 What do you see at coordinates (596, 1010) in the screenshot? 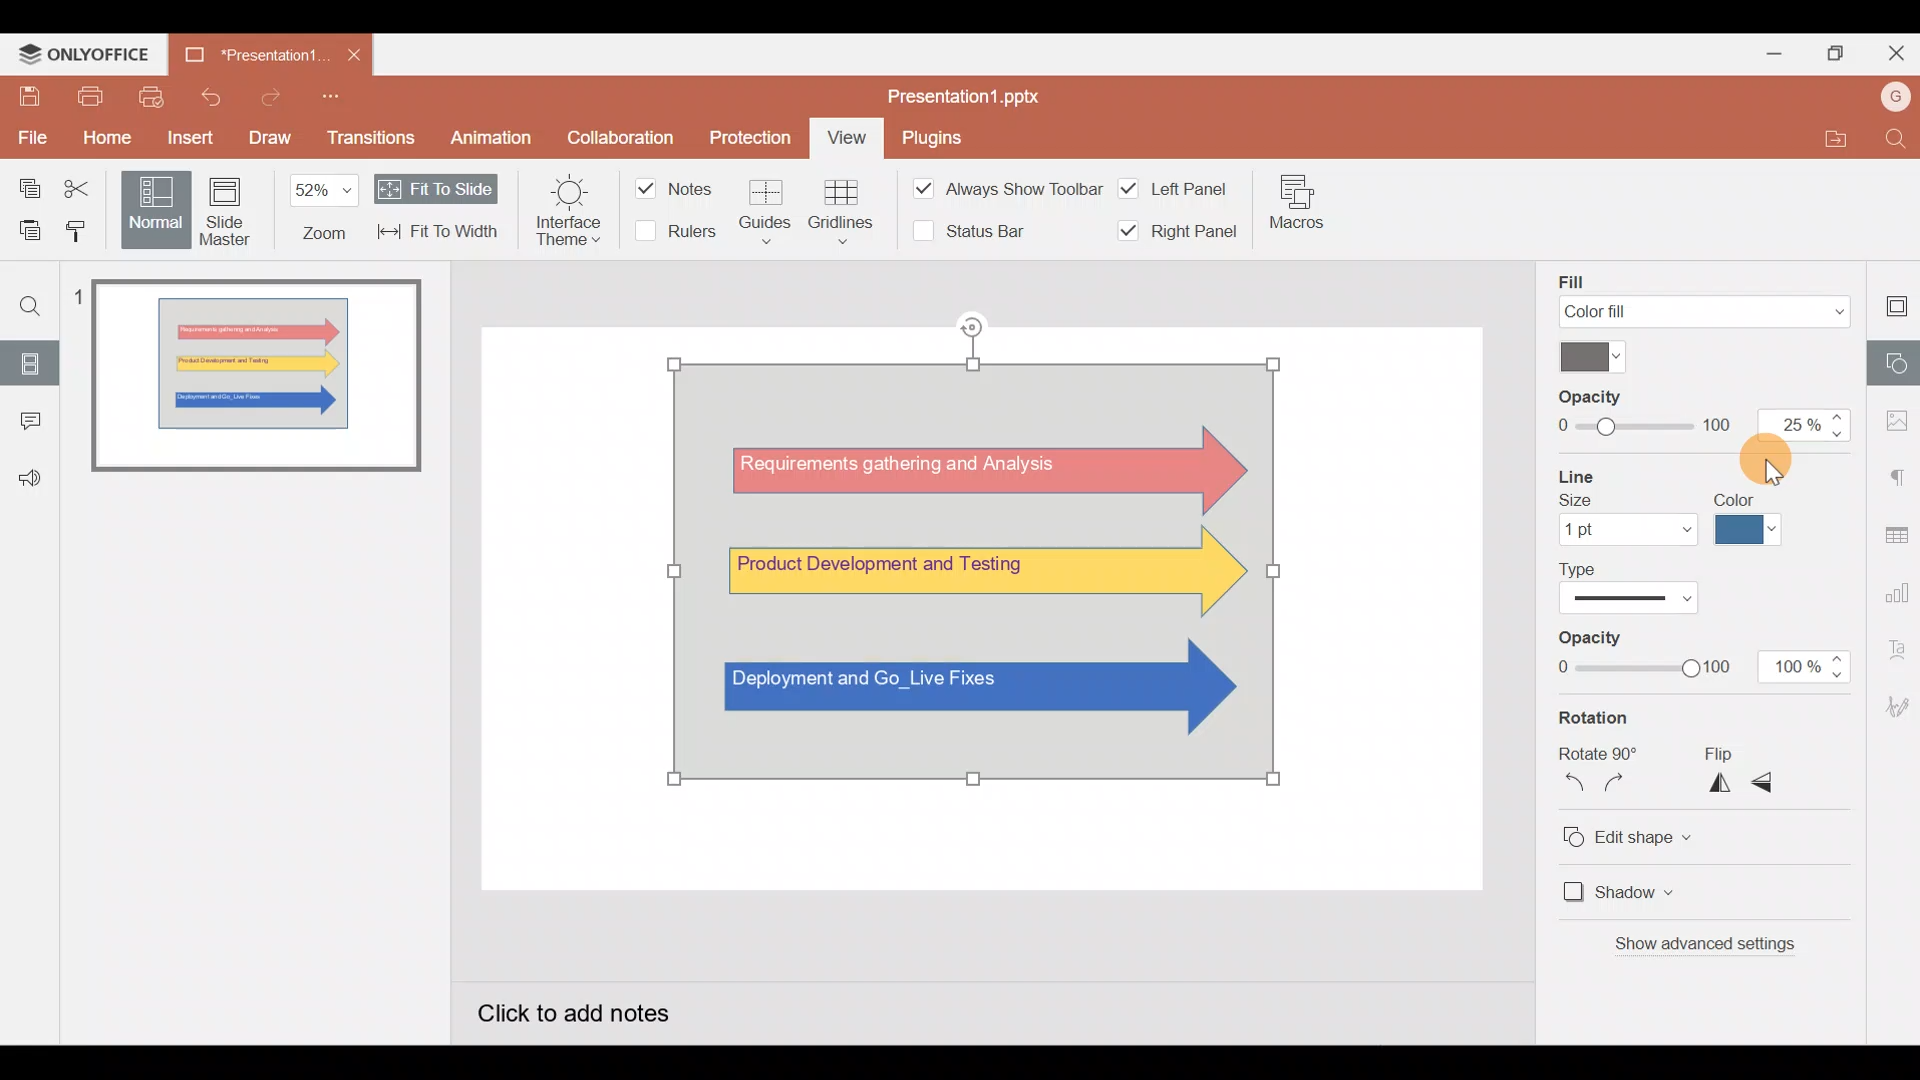
I see `Click to add notes` at bounding box center [596, 1010].